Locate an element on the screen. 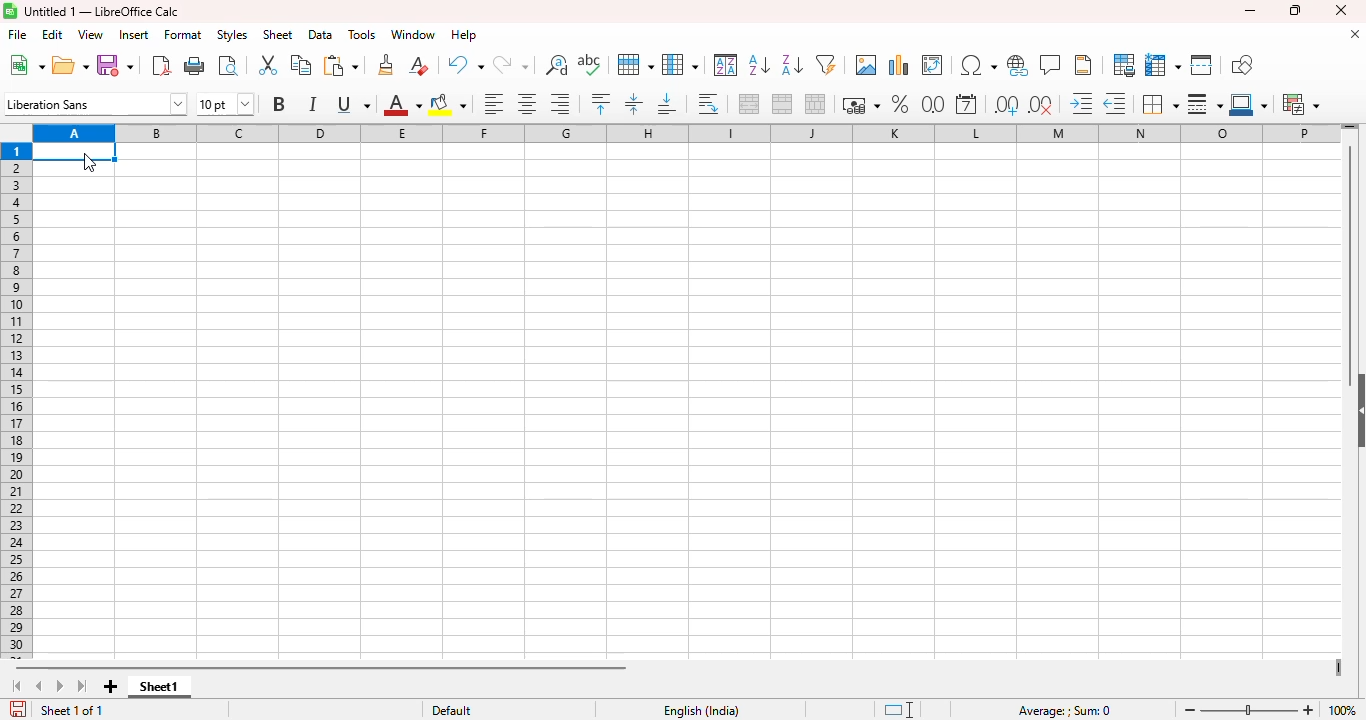 The height and width of the screenshot is (720, 1366). insert special characters is located at coordinates (979, 65).